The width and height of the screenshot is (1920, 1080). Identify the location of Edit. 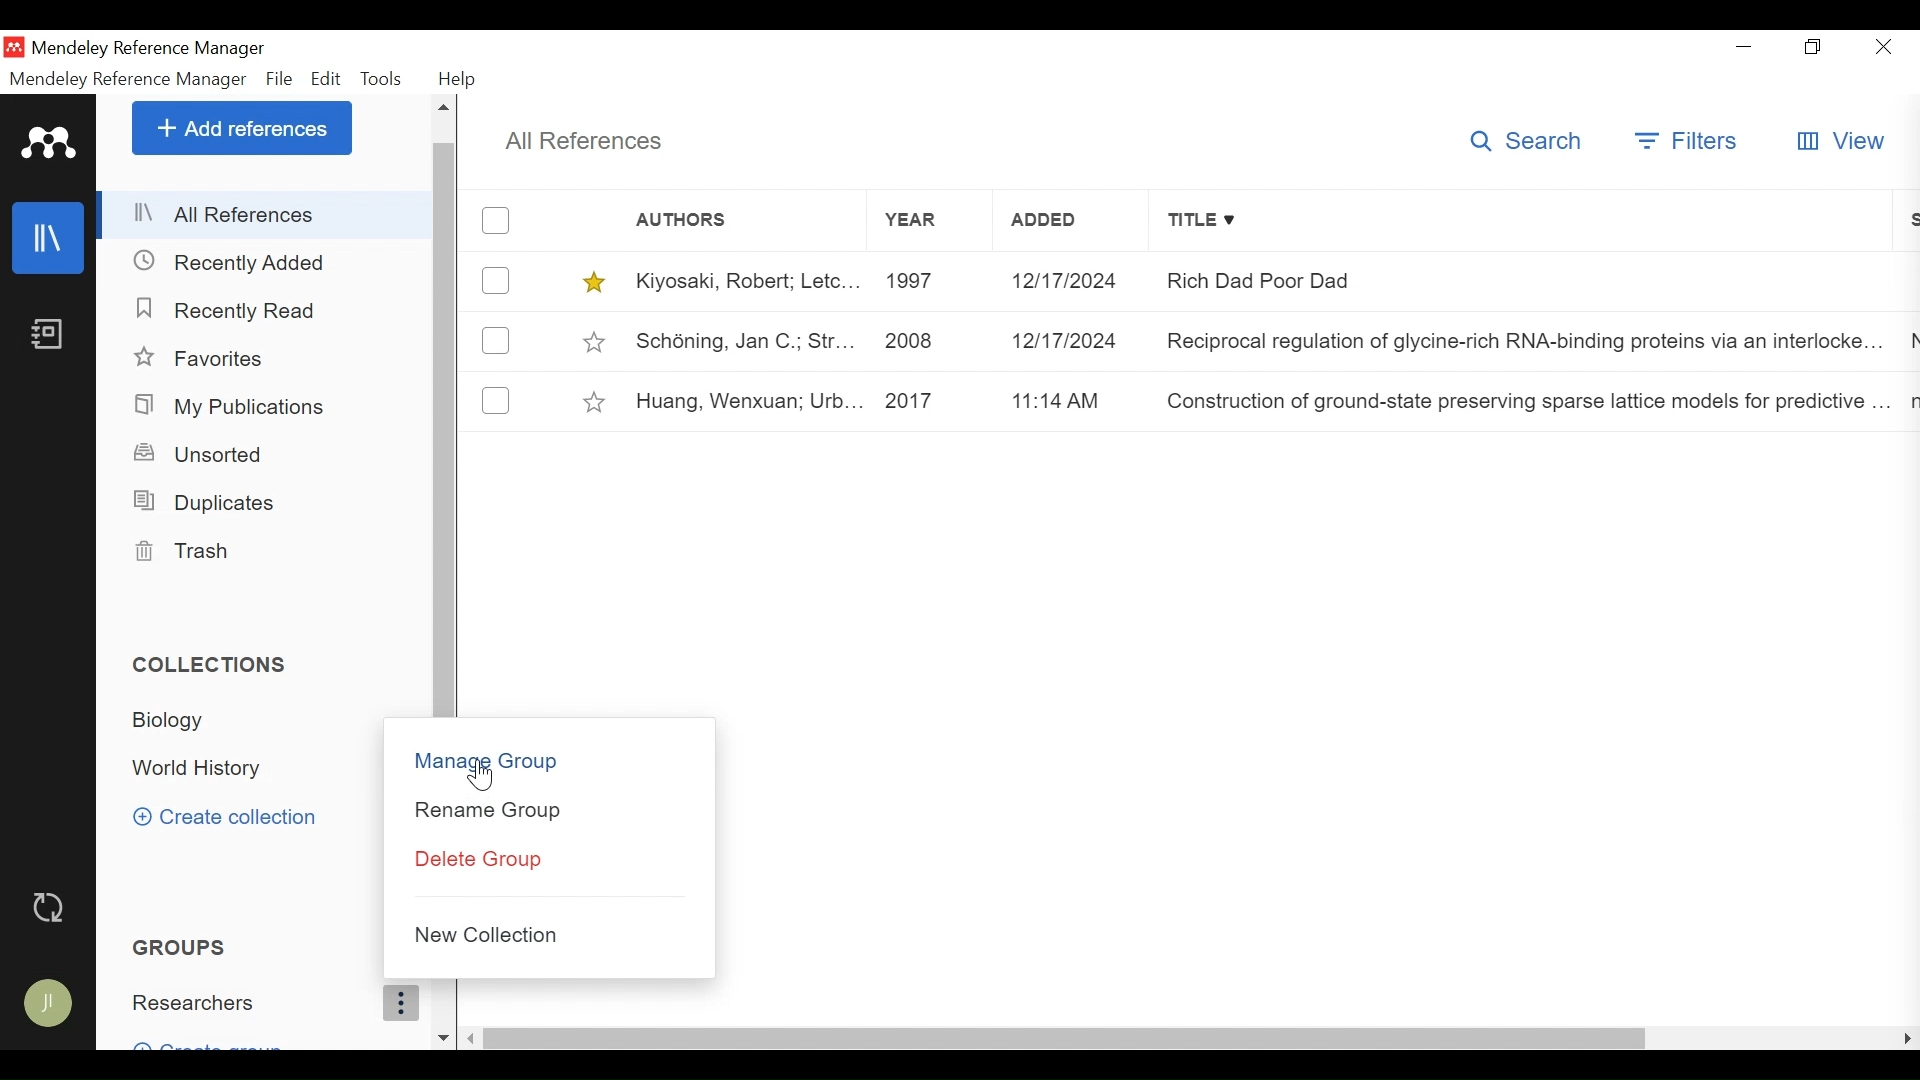
(325, 79).